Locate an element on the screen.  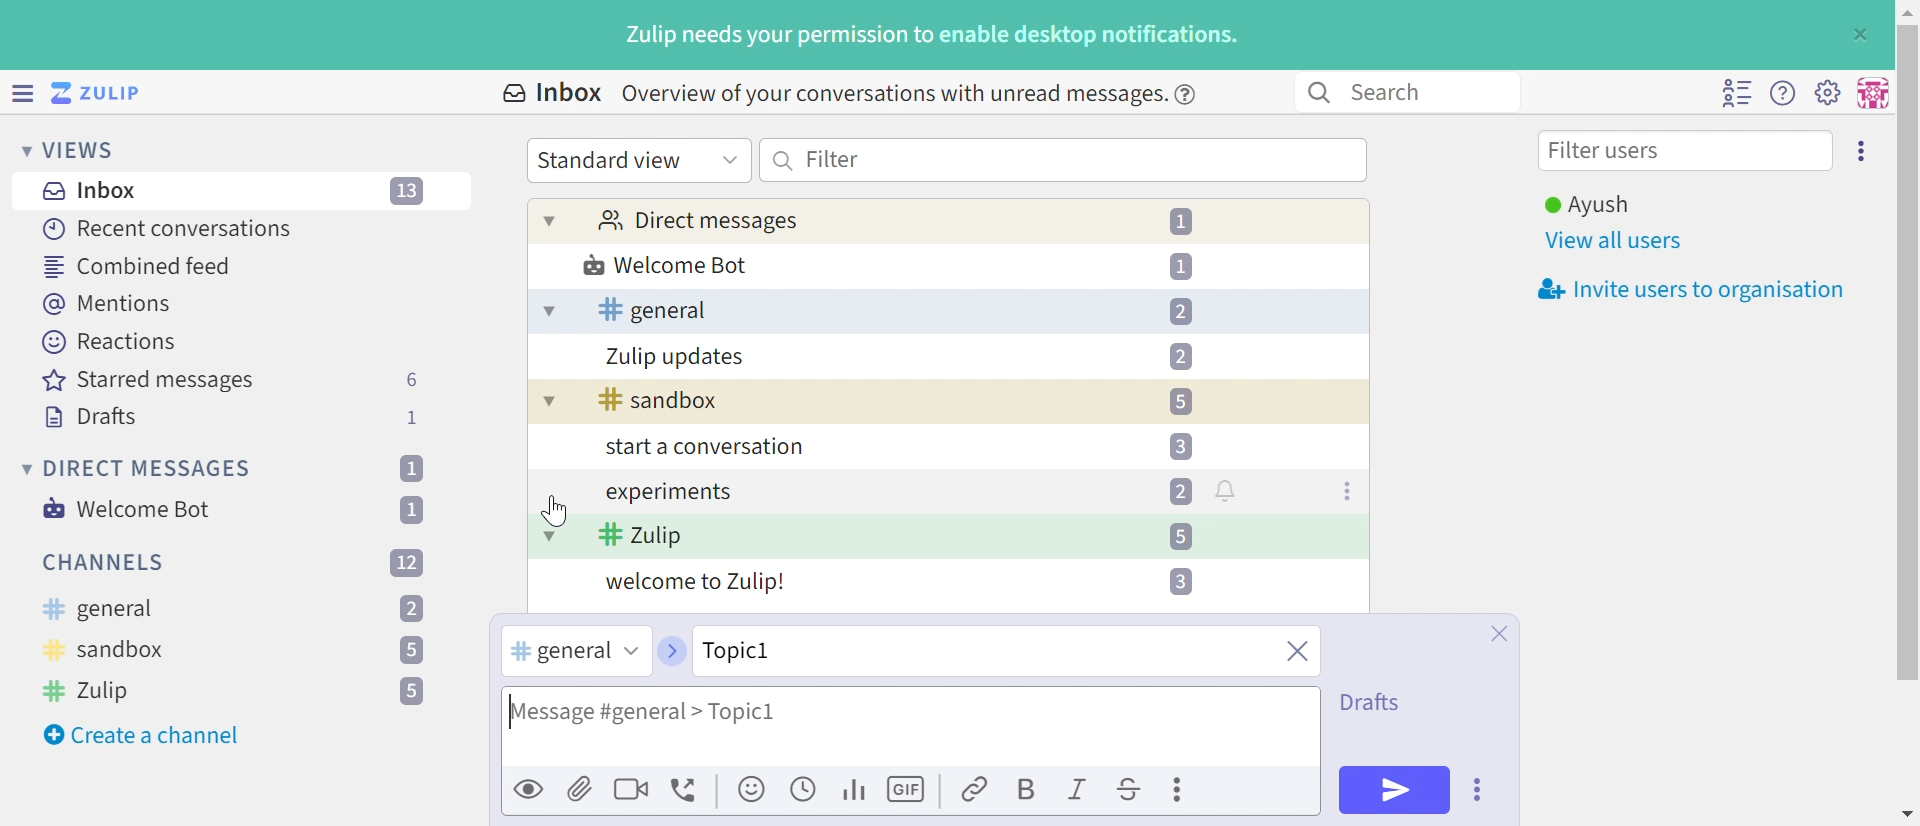
Add video call is located at coordinates (631, 788).